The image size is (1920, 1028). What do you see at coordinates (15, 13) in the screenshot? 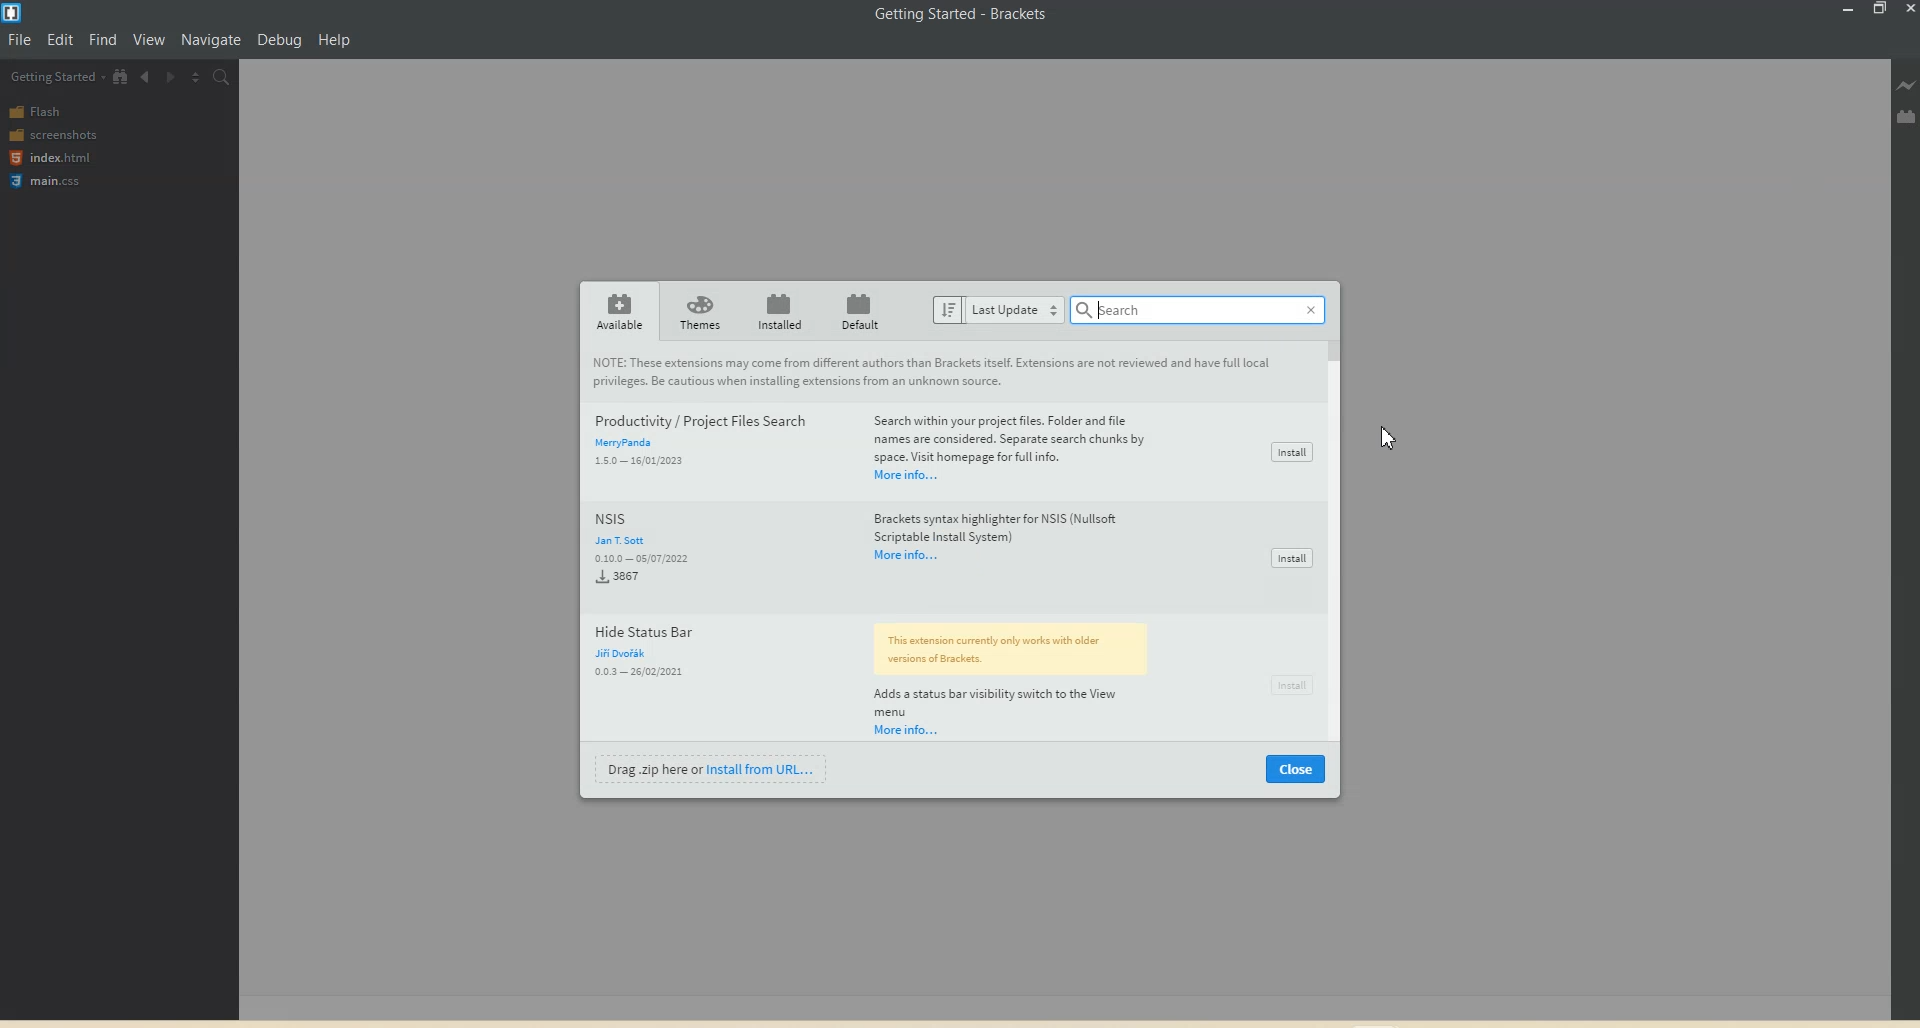
I see `Logo` at bounding box center [15, 13].